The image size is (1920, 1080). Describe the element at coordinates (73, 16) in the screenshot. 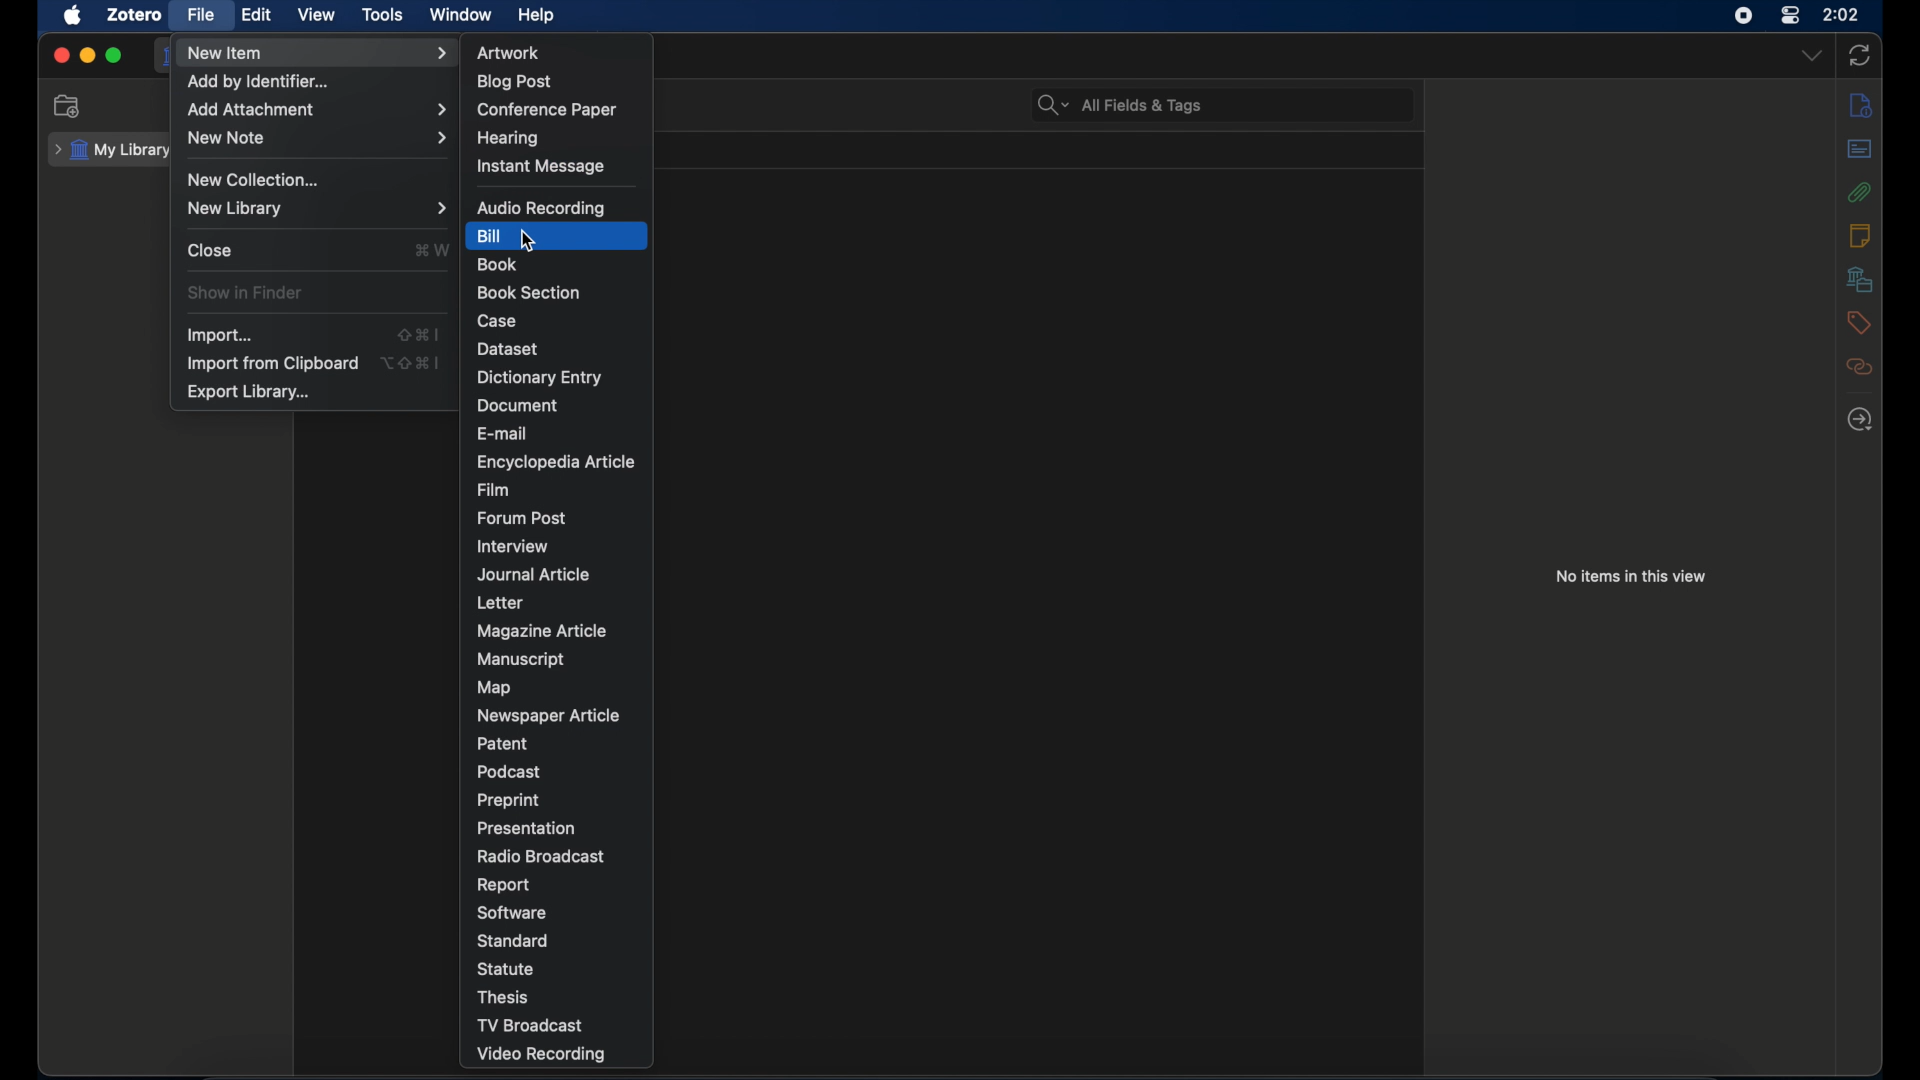

I see `apple` at that location.